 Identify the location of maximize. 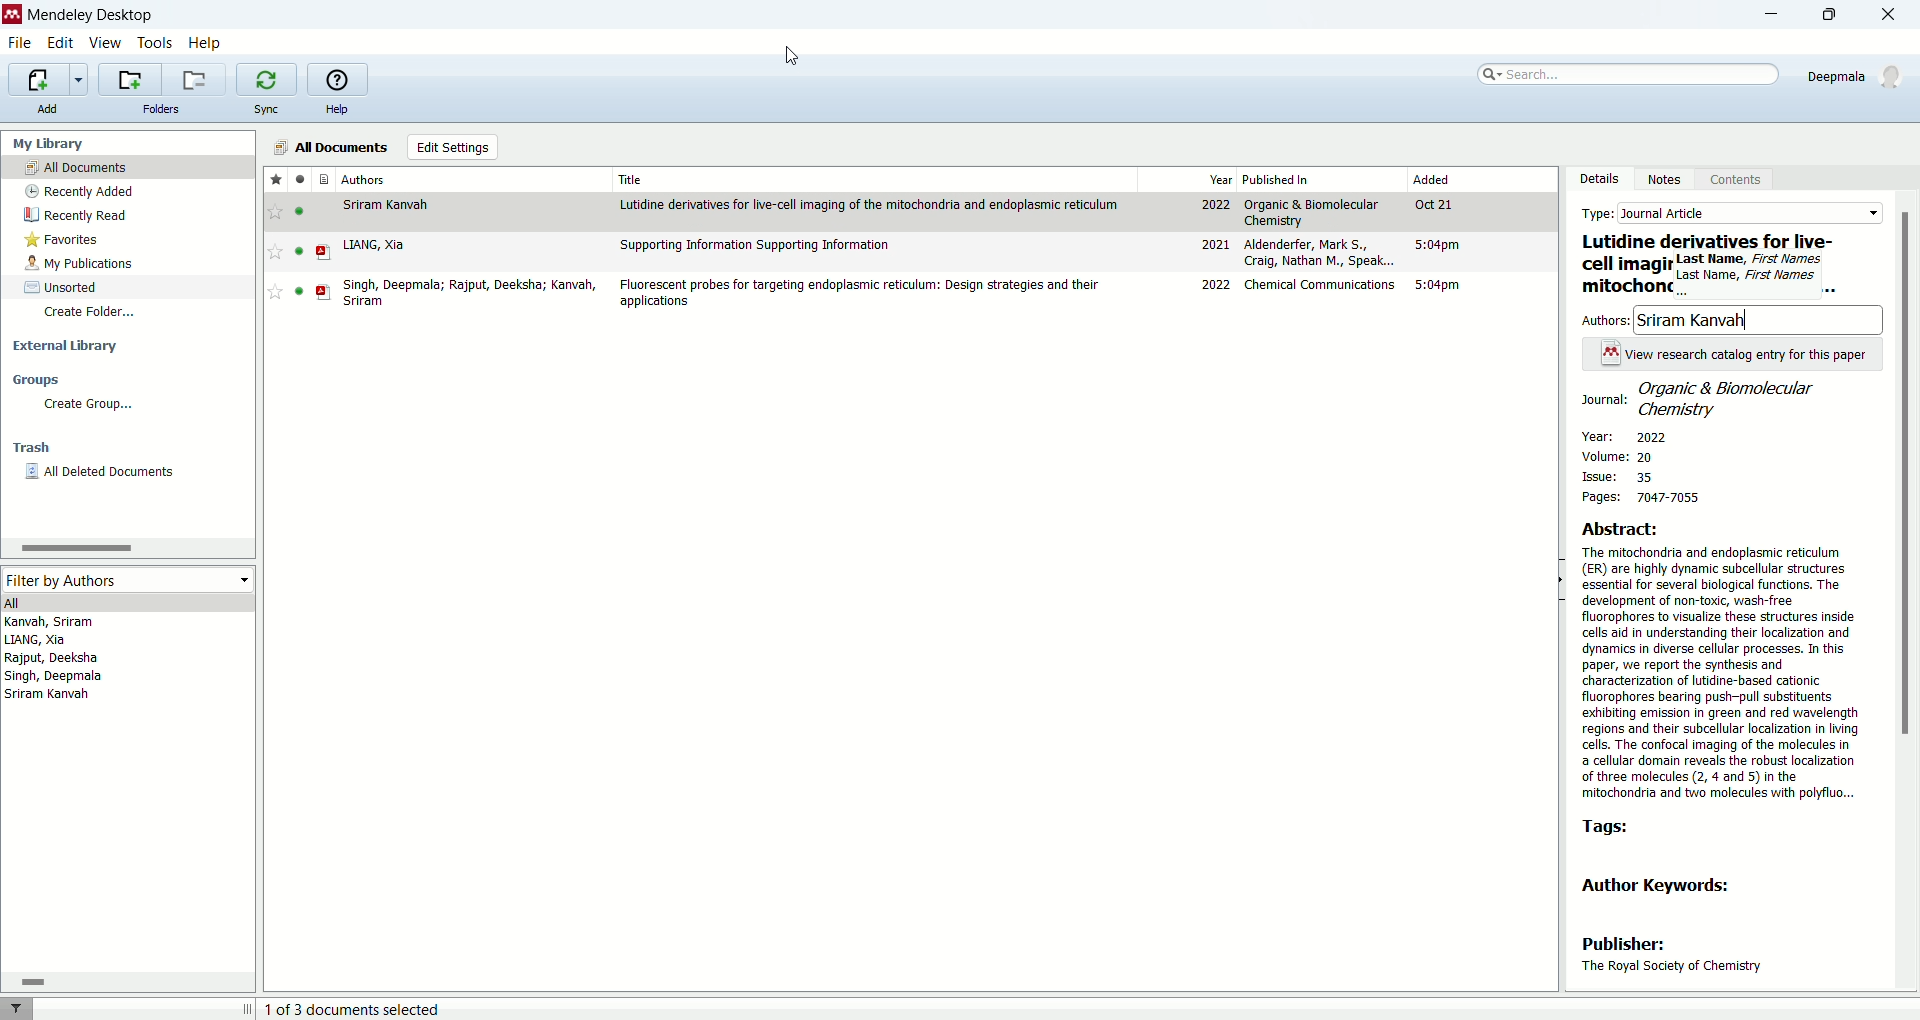
(1838, 15).